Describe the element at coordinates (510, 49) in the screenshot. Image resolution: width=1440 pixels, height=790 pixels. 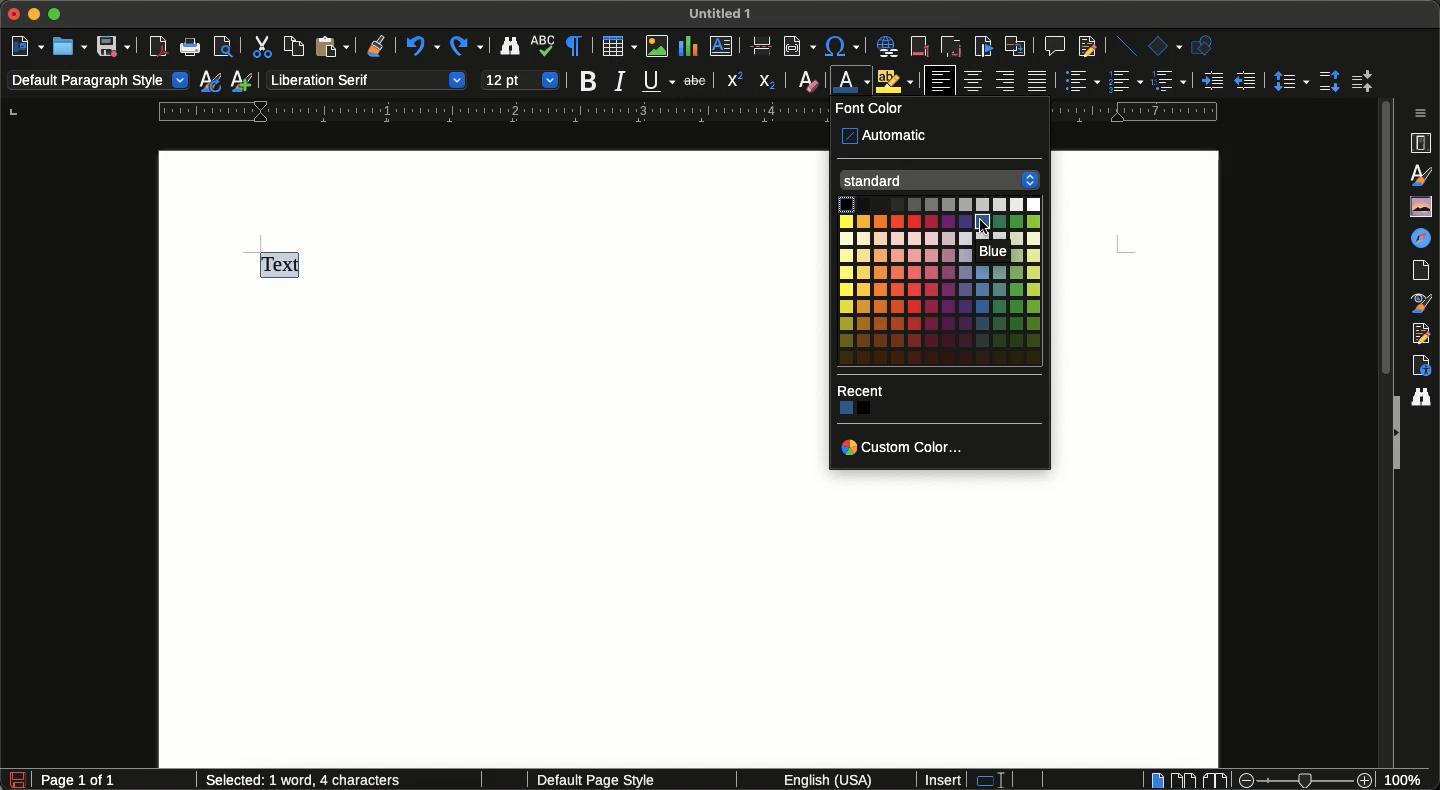
I see `Find and replace` at that location.